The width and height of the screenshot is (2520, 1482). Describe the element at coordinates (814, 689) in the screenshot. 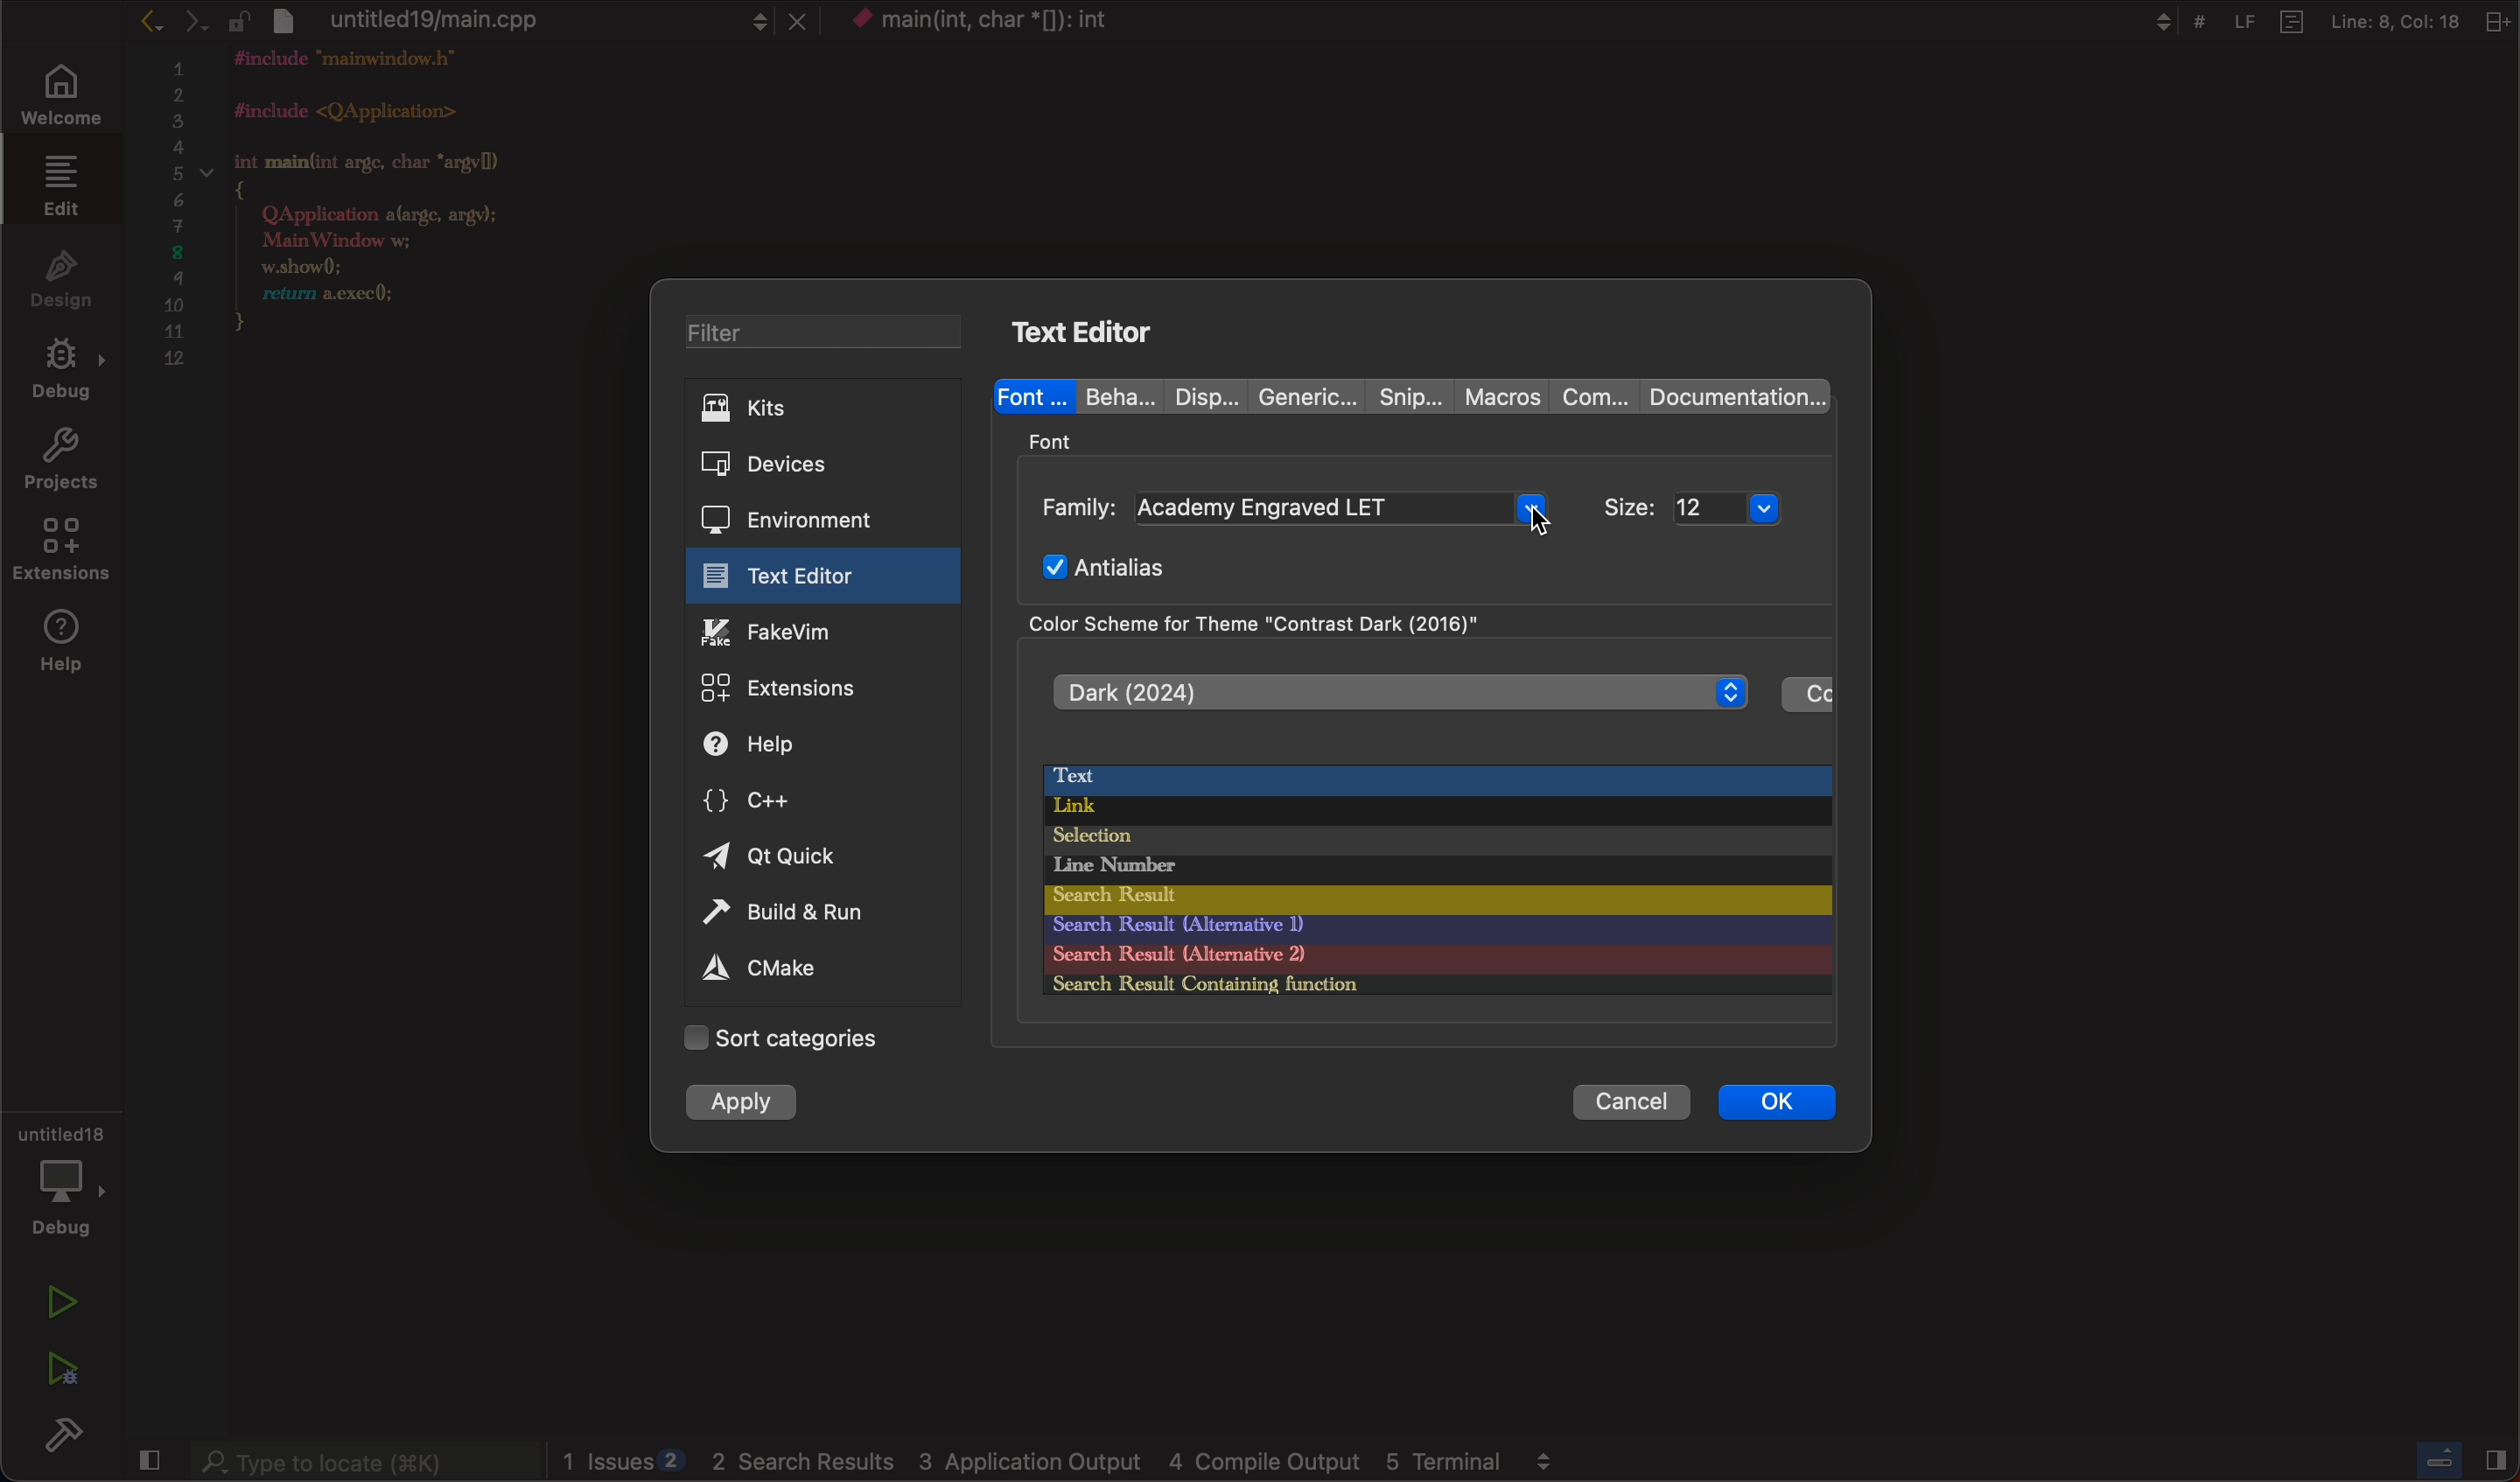

I see `extensions` at that location.